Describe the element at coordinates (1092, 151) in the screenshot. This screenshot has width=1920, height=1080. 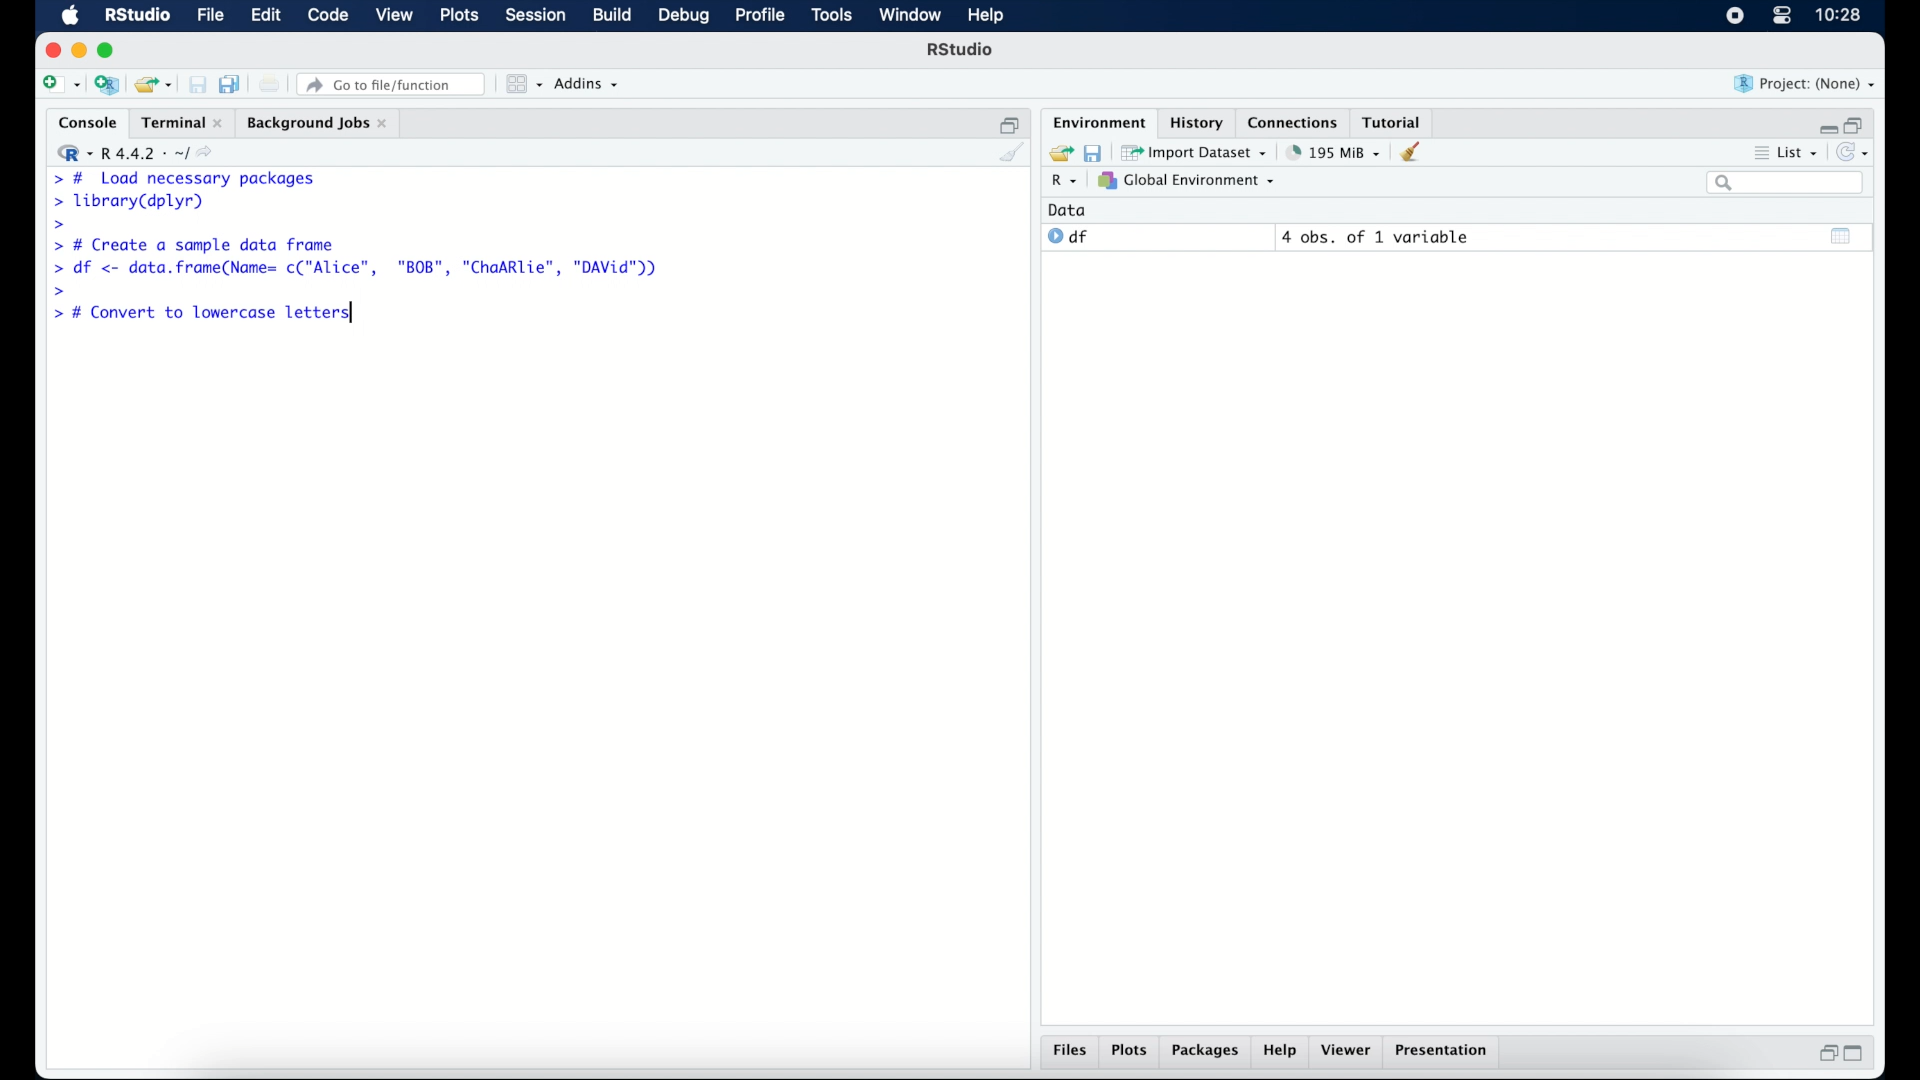
I see `save` at that location.